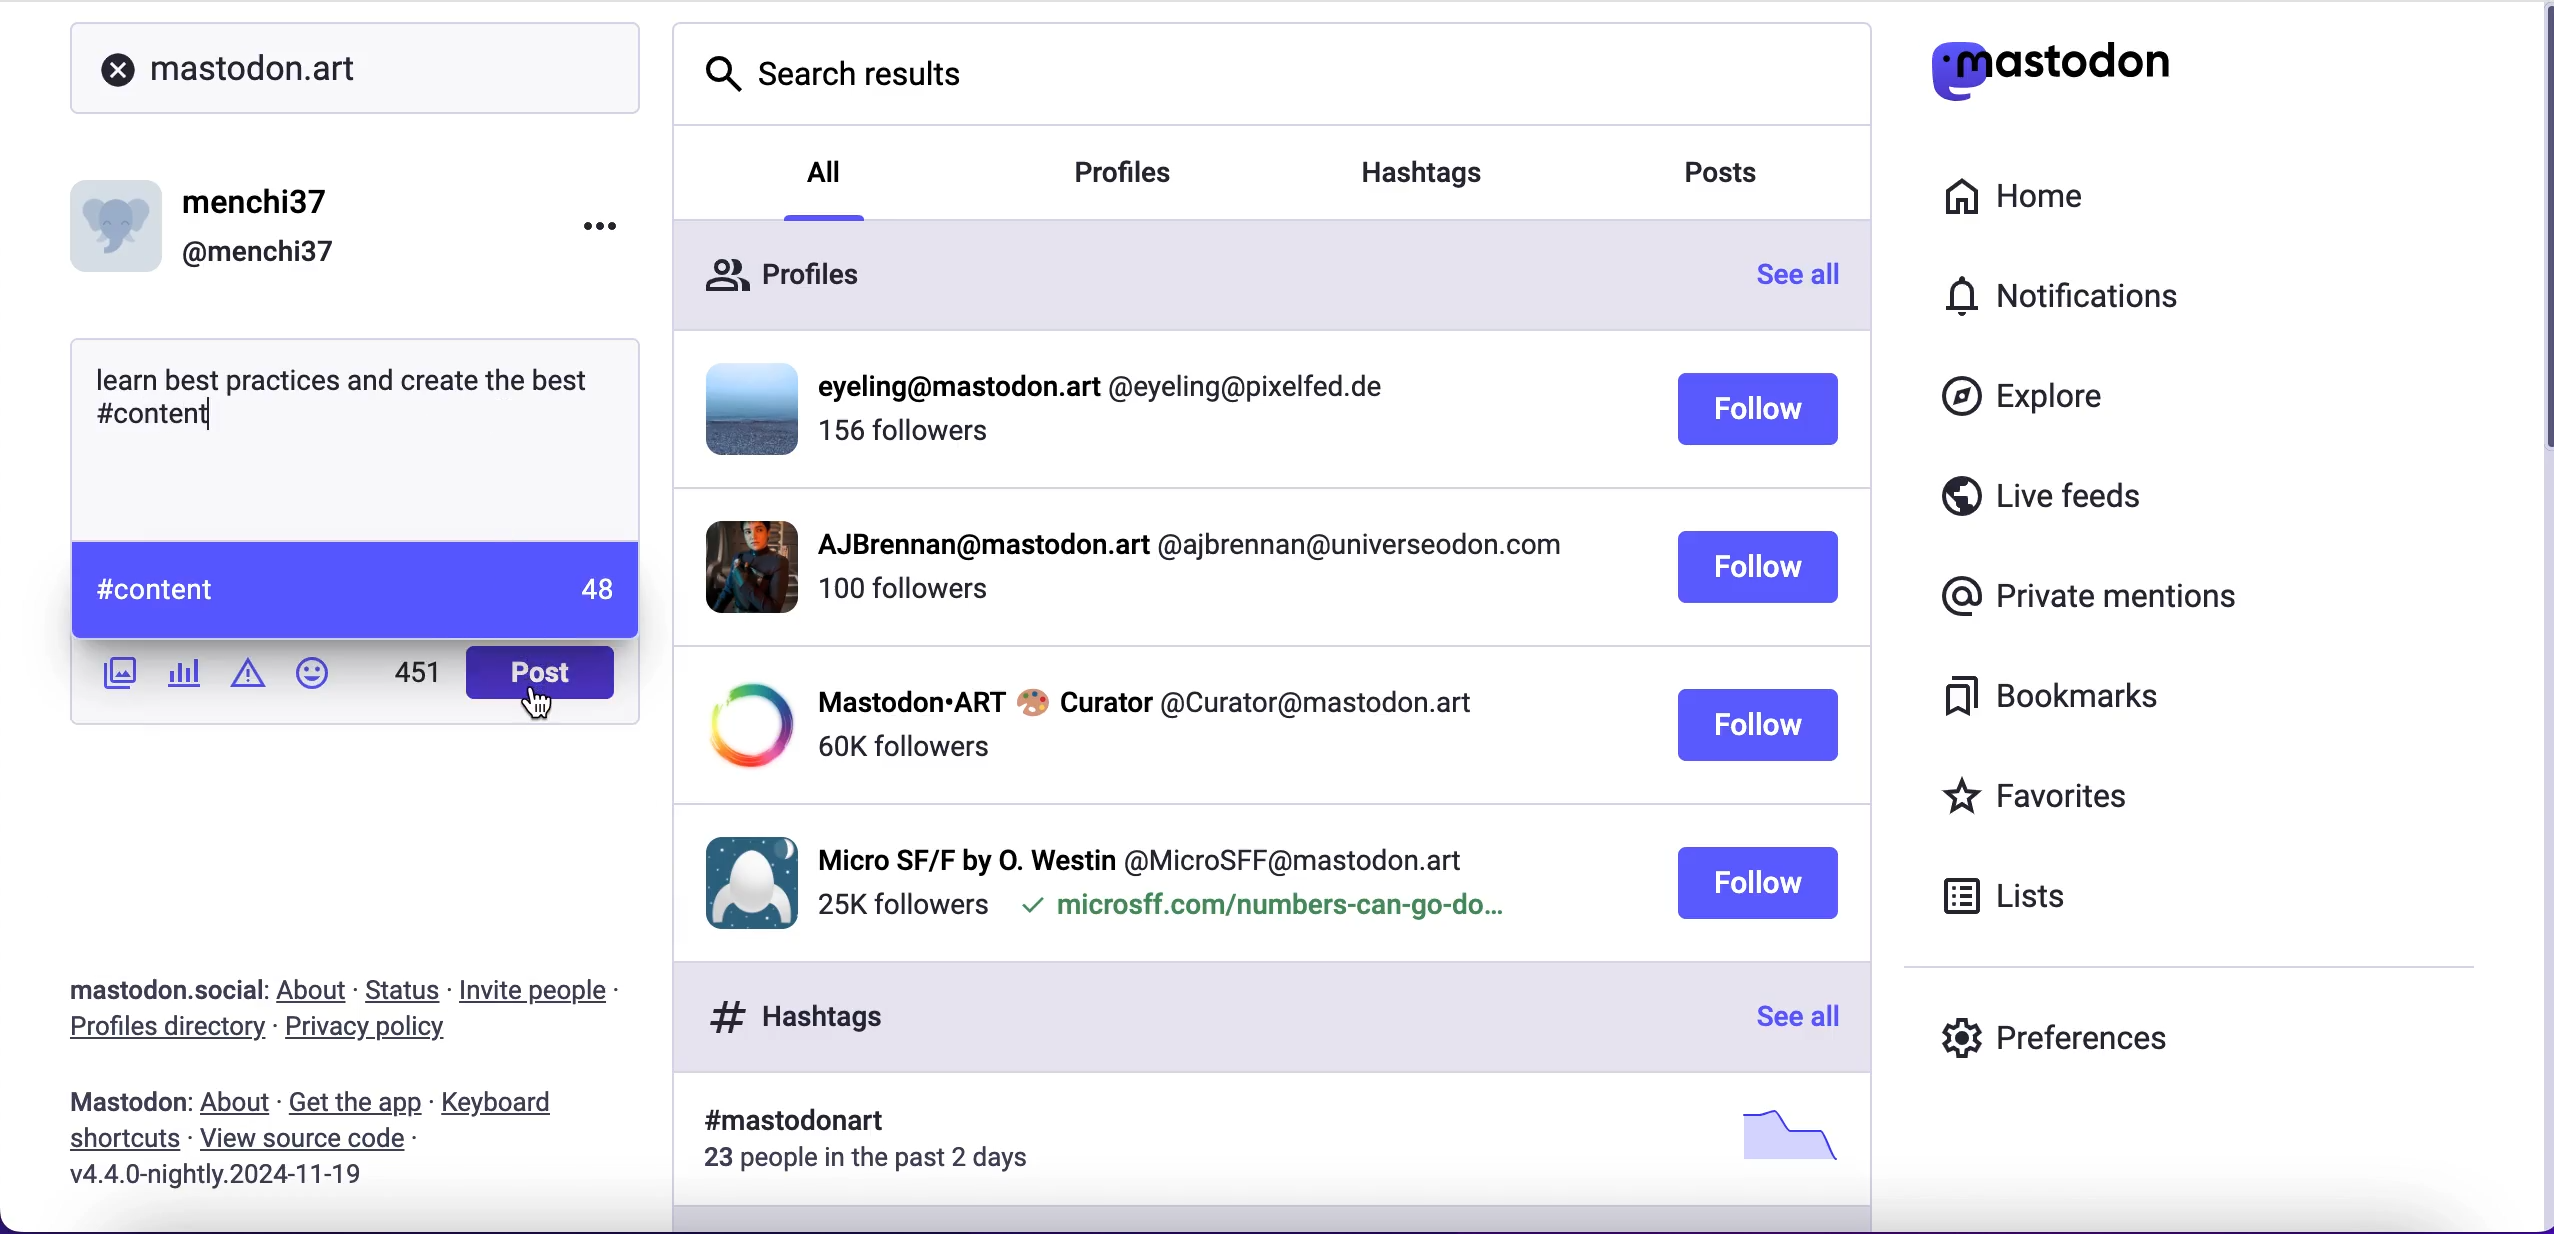 This screenshot has width=2554, height=1234. What do you see at coordinates (735, 565) in the screenshot?
I see `display picture` at bounding box center [735, 565].